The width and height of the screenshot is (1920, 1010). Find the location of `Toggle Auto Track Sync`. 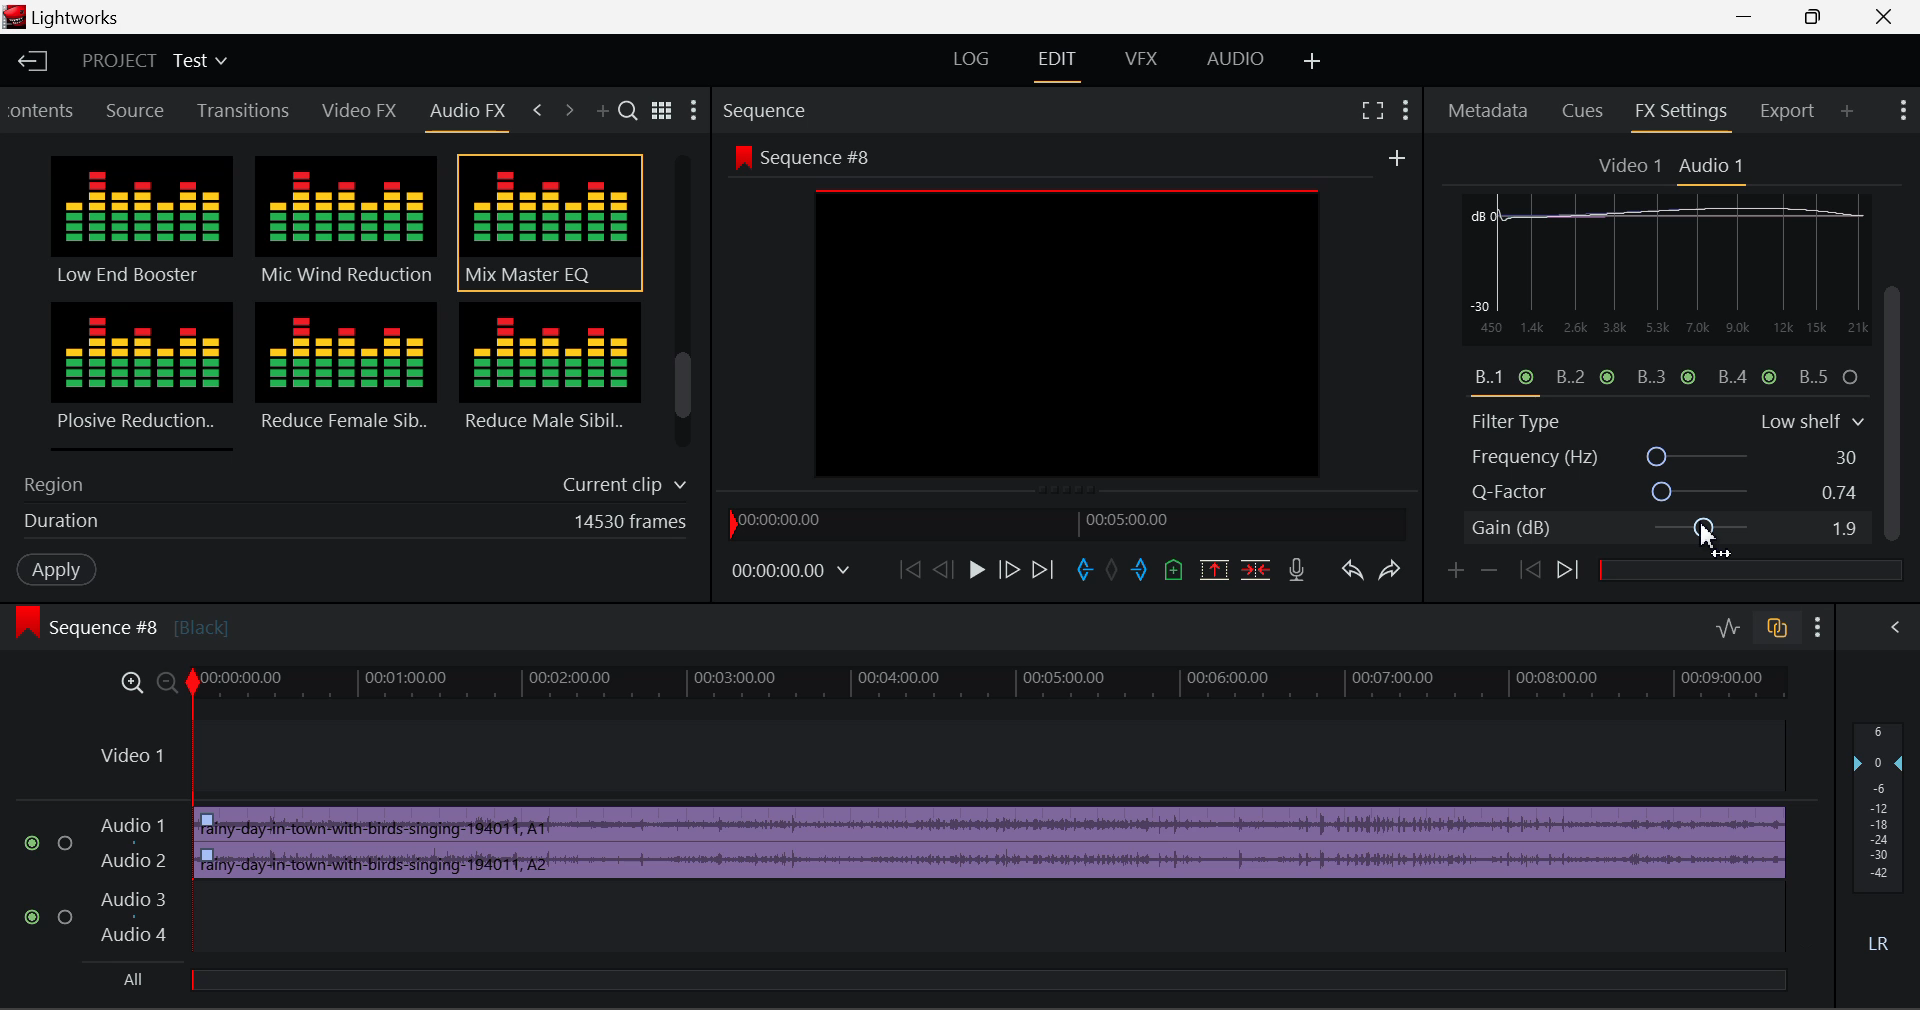

Toggle Auto Track Sync is located at coordinates (1777, 629).